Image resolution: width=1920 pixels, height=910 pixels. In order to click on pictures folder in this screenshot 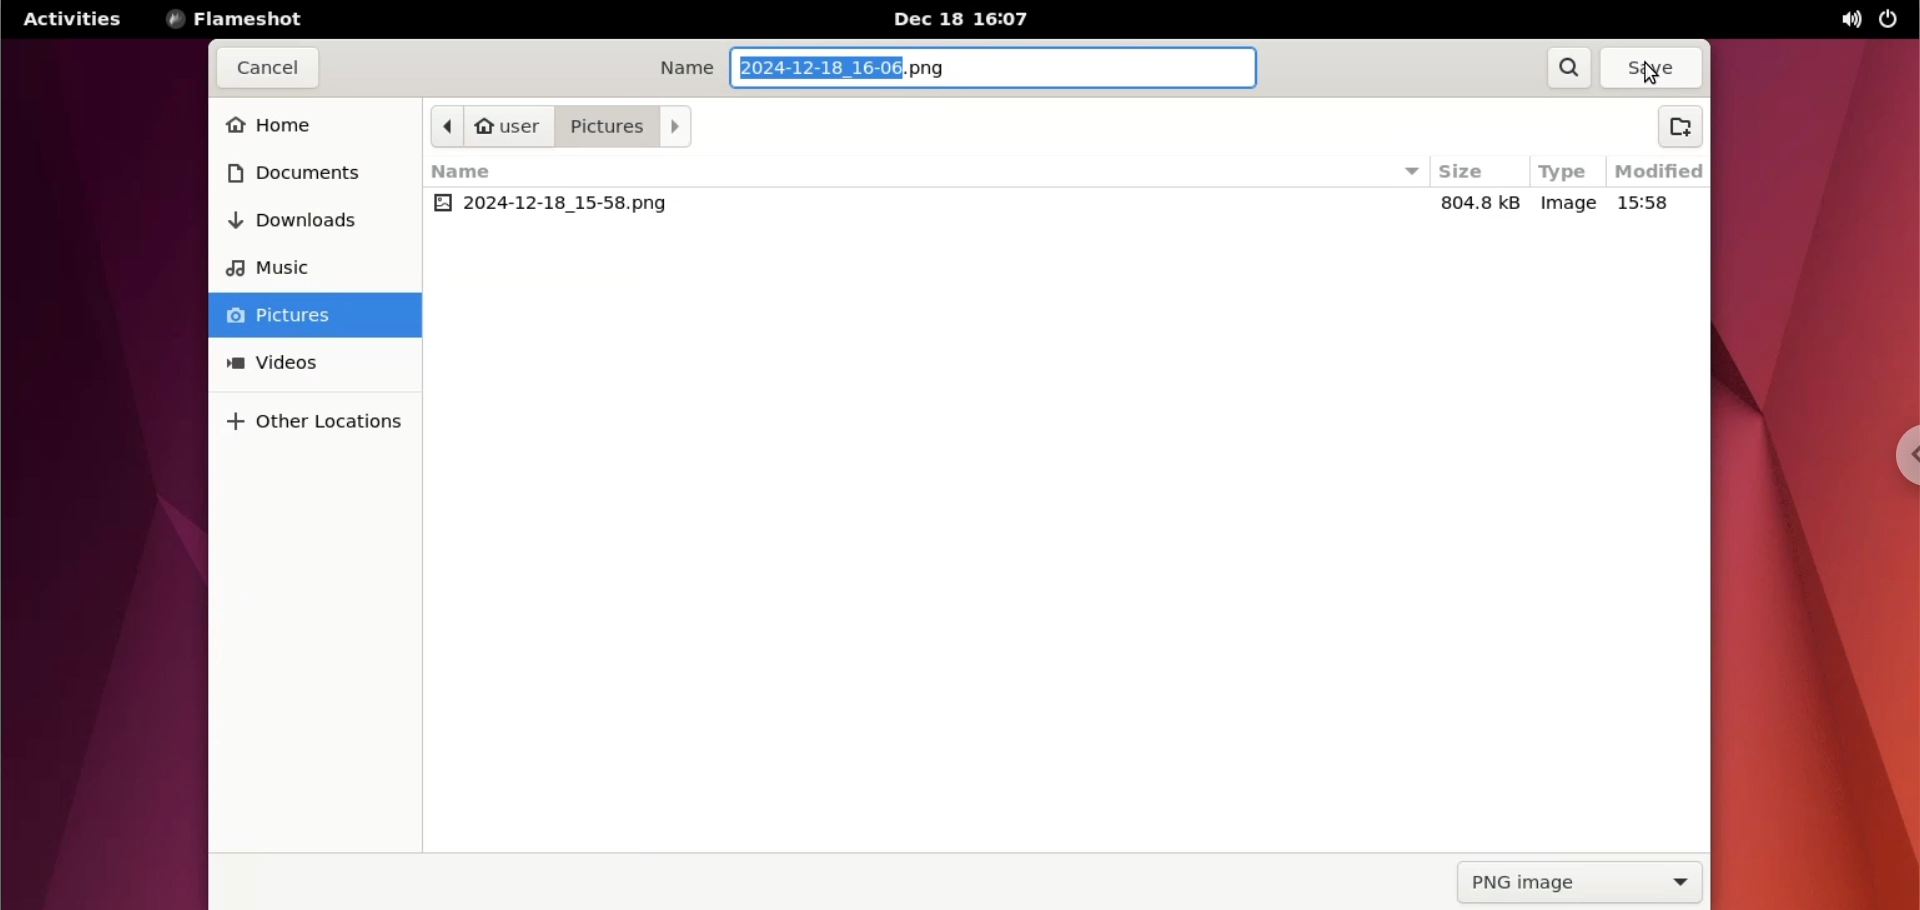, I will do `click(605, 125)`.